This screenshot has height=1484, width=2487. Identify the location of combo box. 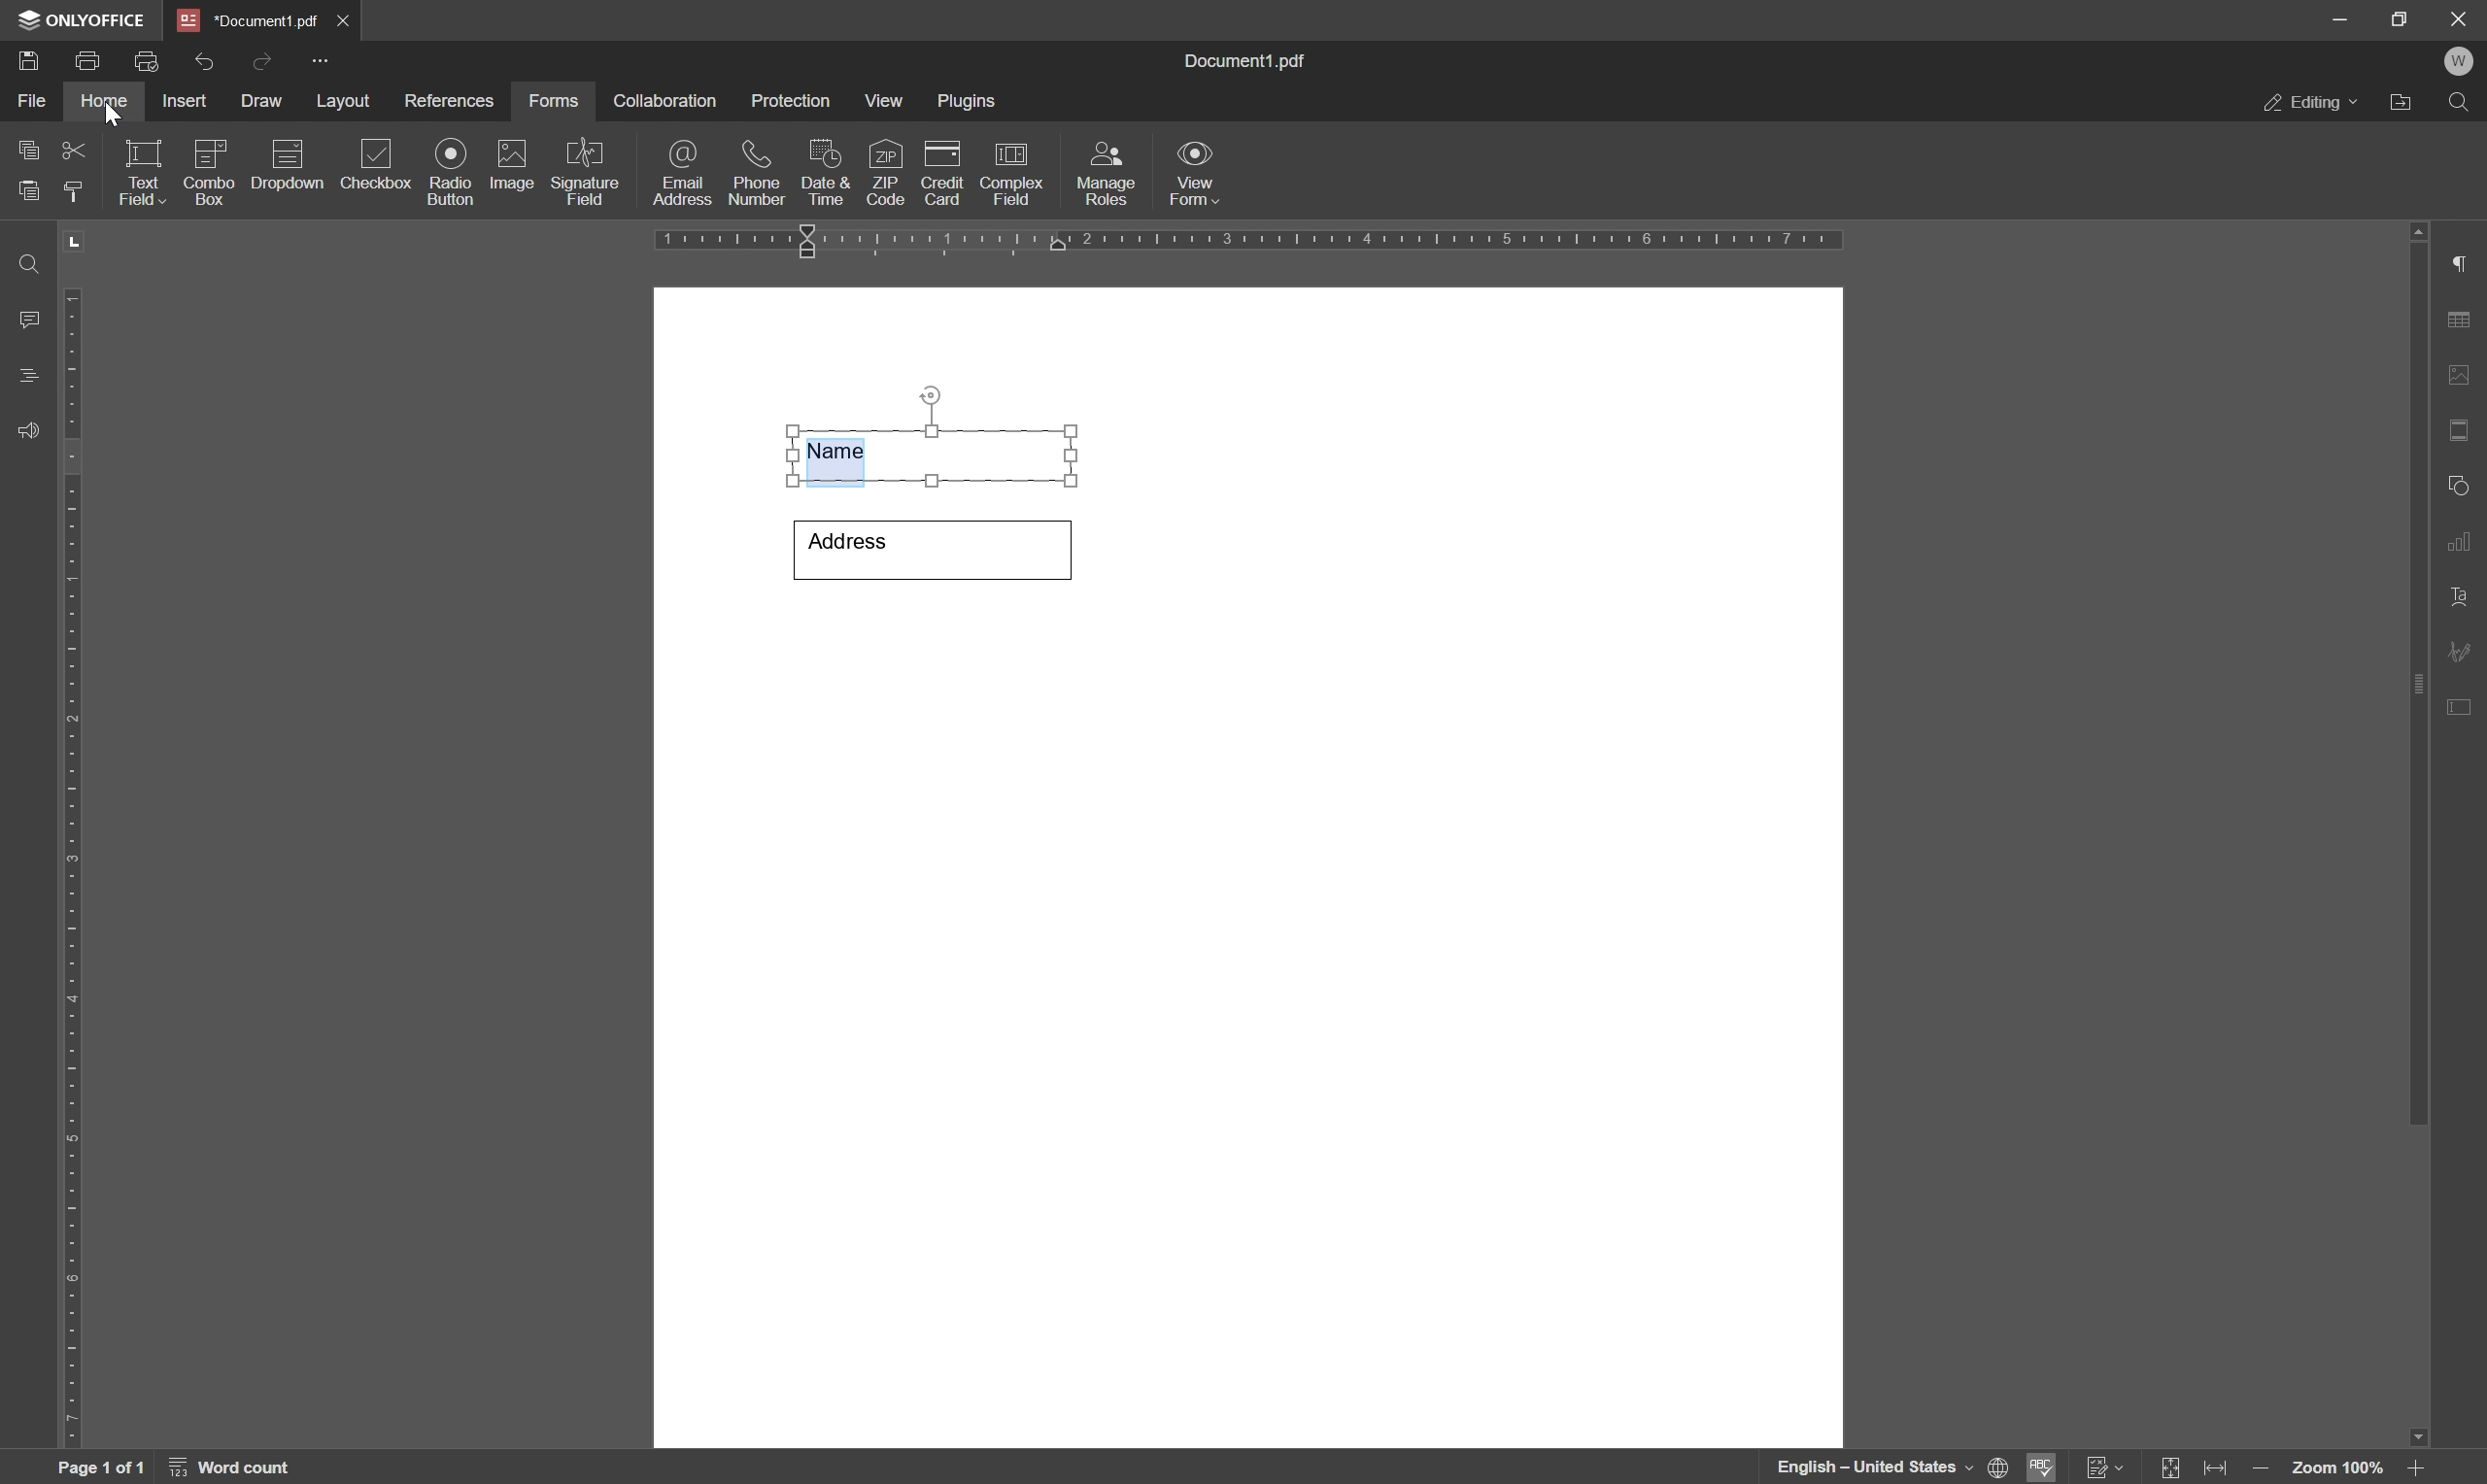
(210, 169).